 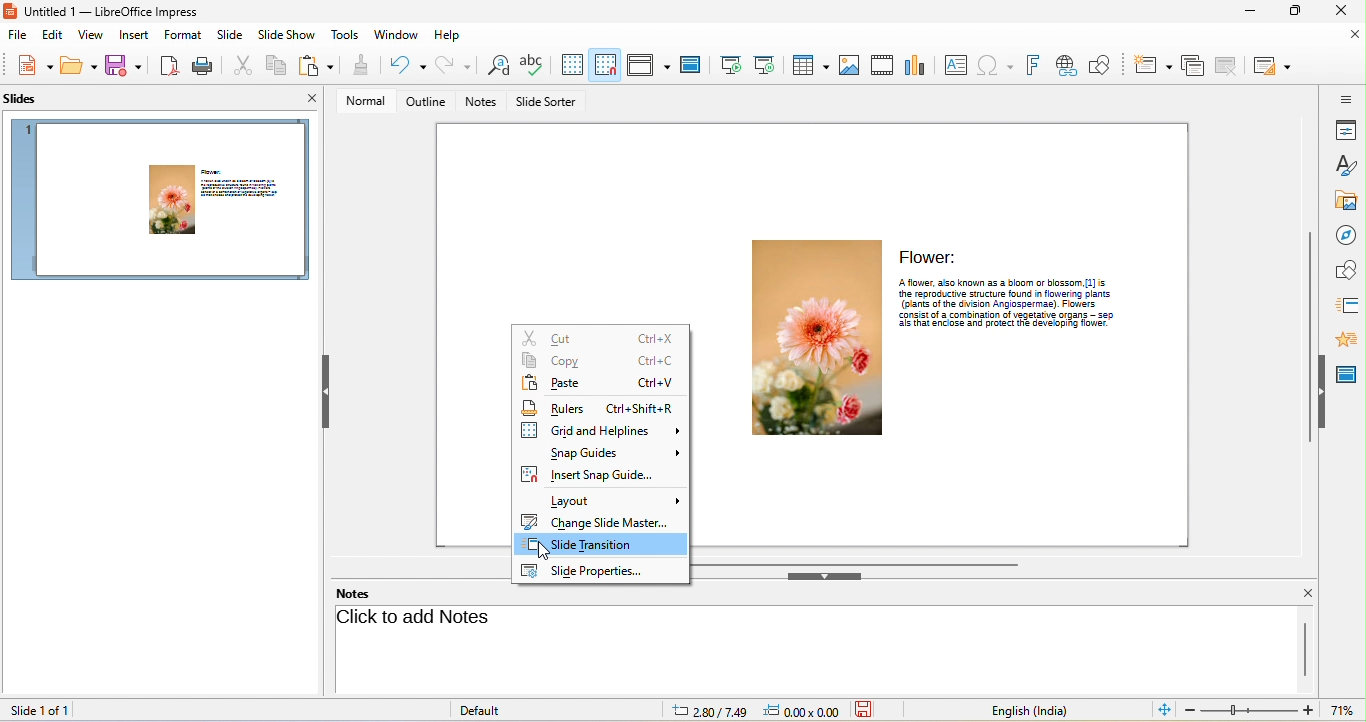 I want to click on spelling, so click(x=532, y=66).